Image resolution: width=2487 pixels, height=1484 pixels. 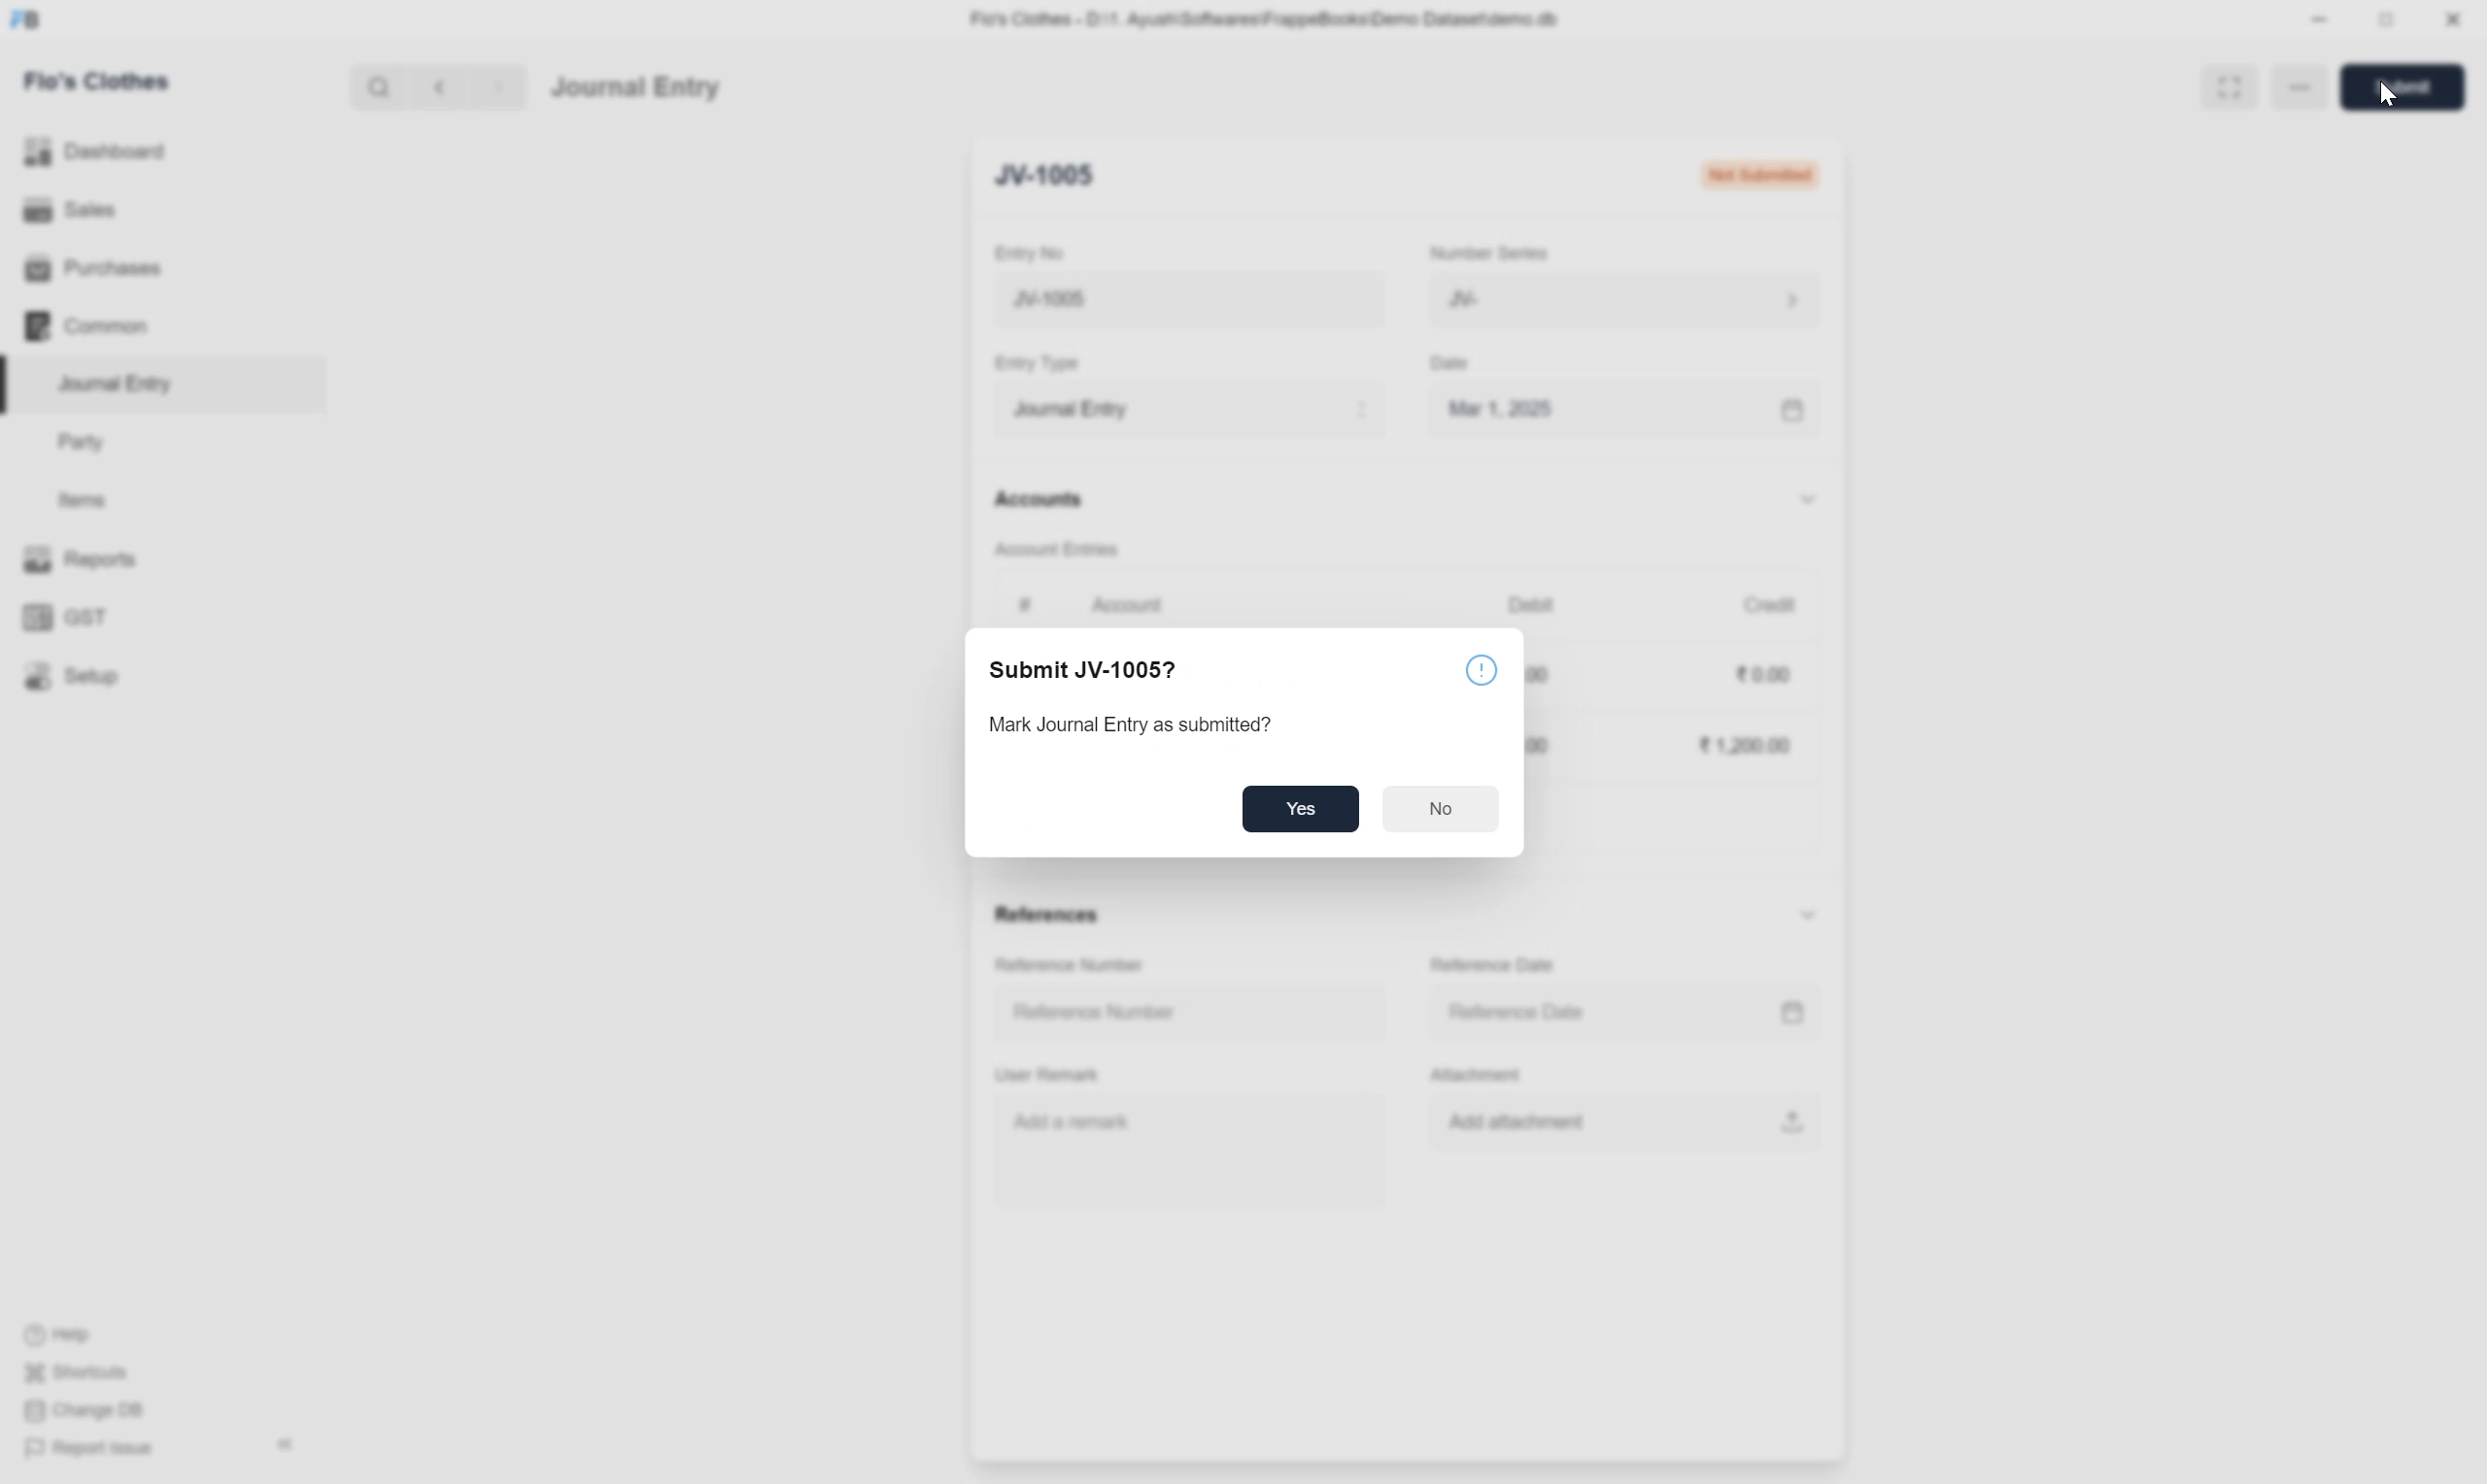 I want to click on Party, so click(x=87, y=444).